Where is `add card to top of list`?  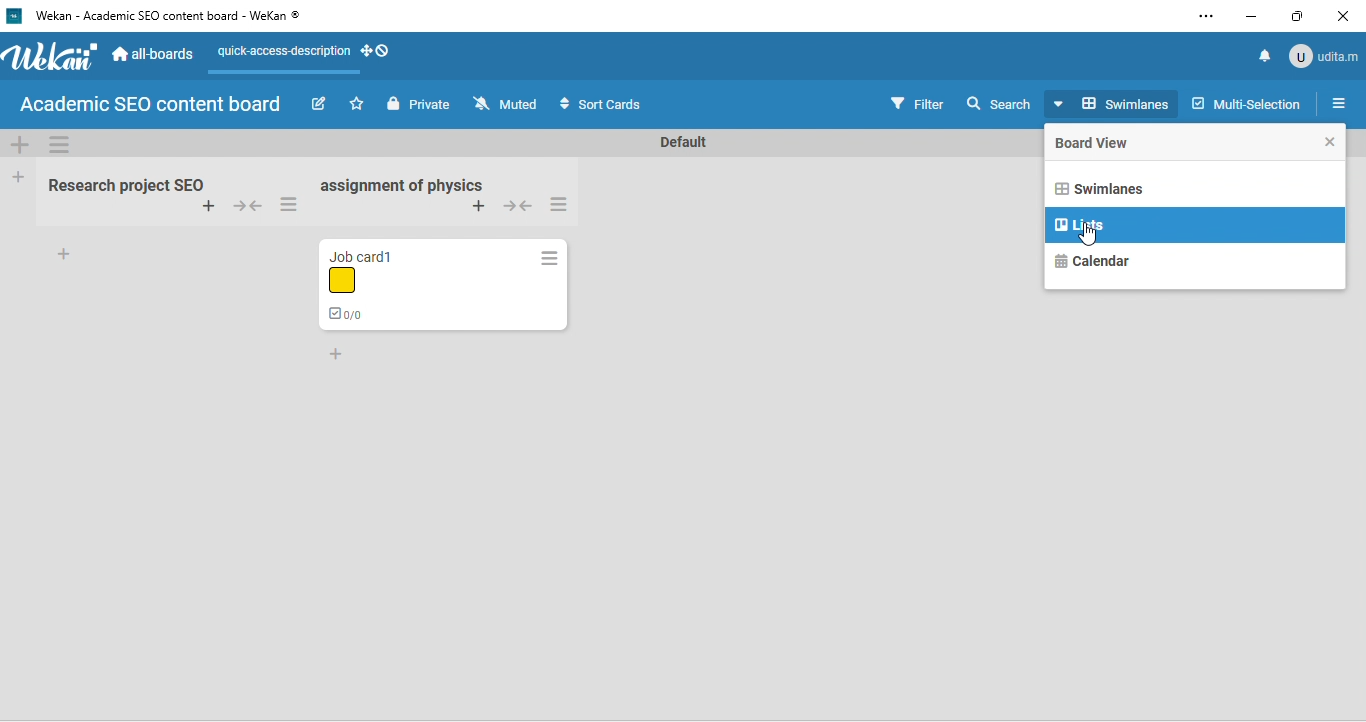
add card to top of list is located at coordinates (480, 206).